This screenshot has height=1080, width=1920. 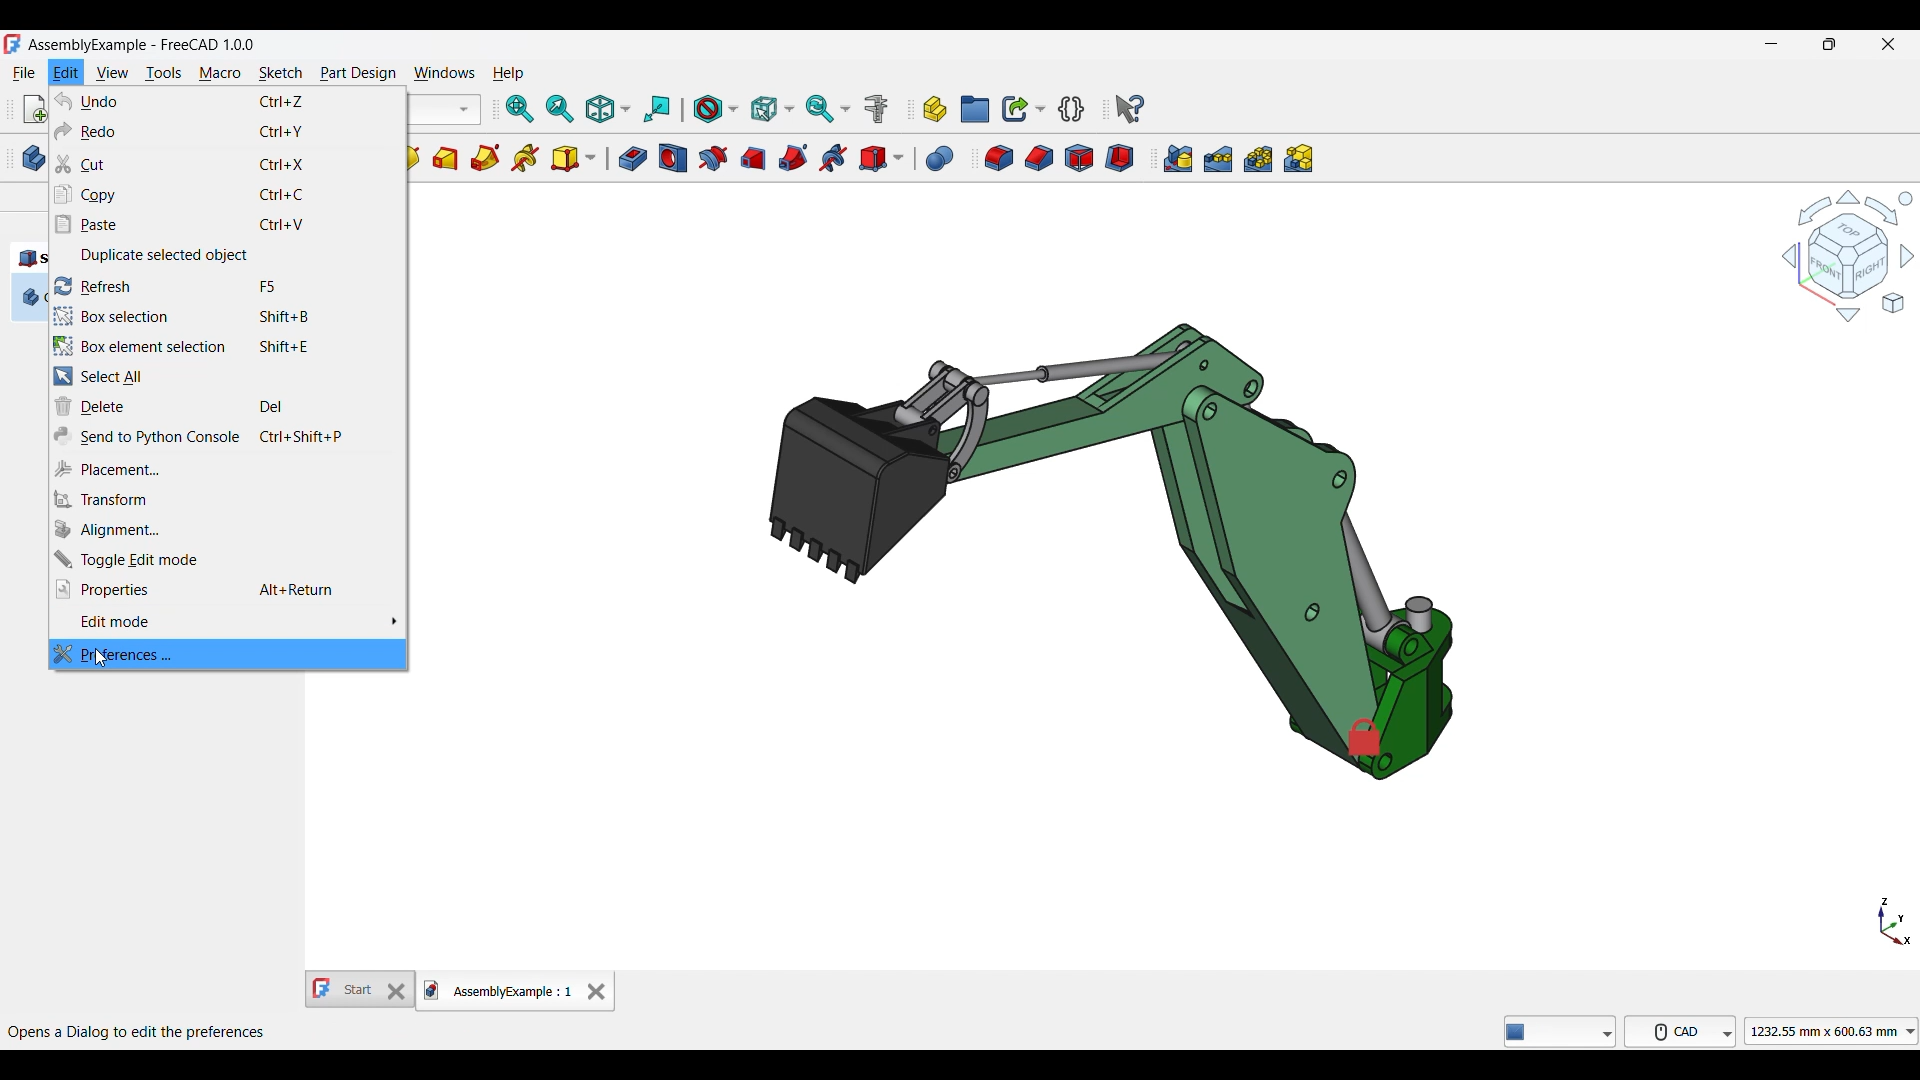 What do you see at coordinates (608, 109) in the screenshot?
I see `Isometric options` at bounding box center [608, 109].